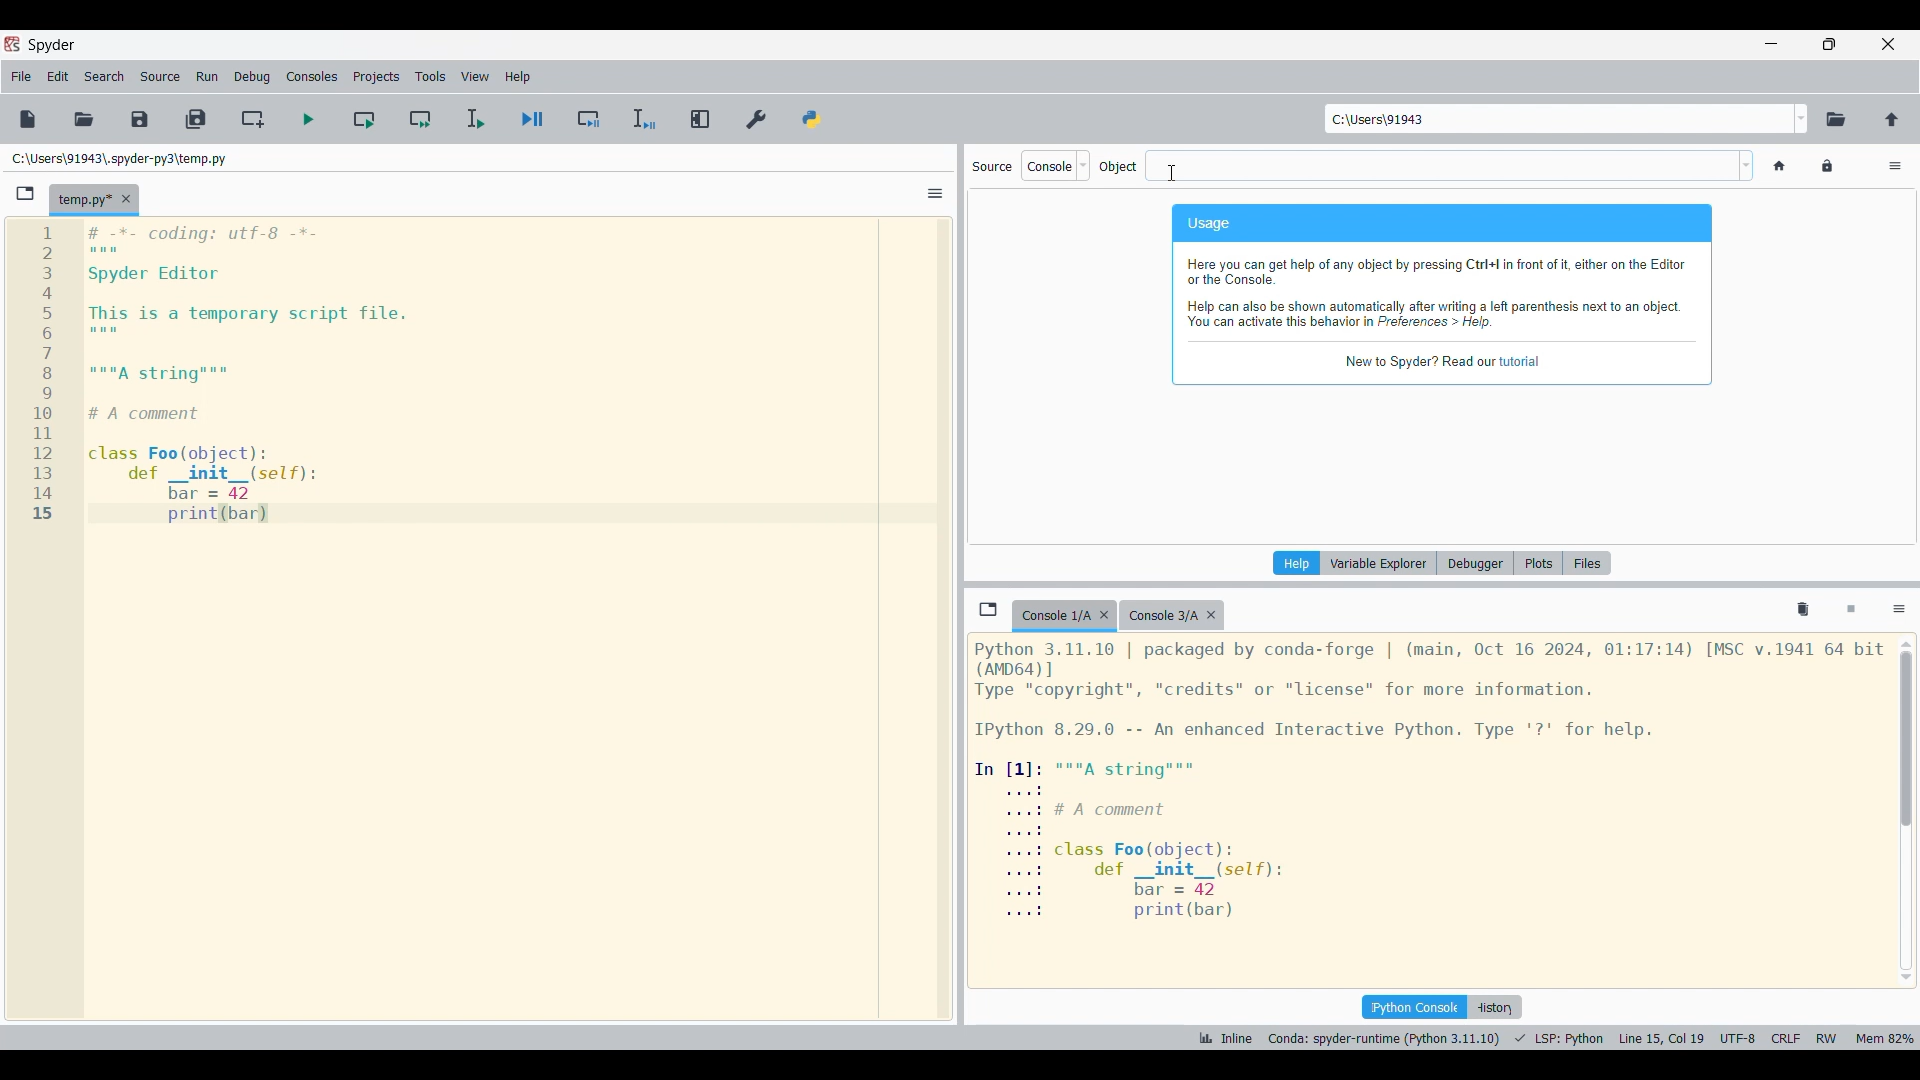 This screenshot has height=1080, width=1920. What do you see at coordinates (1412, 1007) in the screenshot?
I see `IPython console` at bounding box center [1412, 1007].